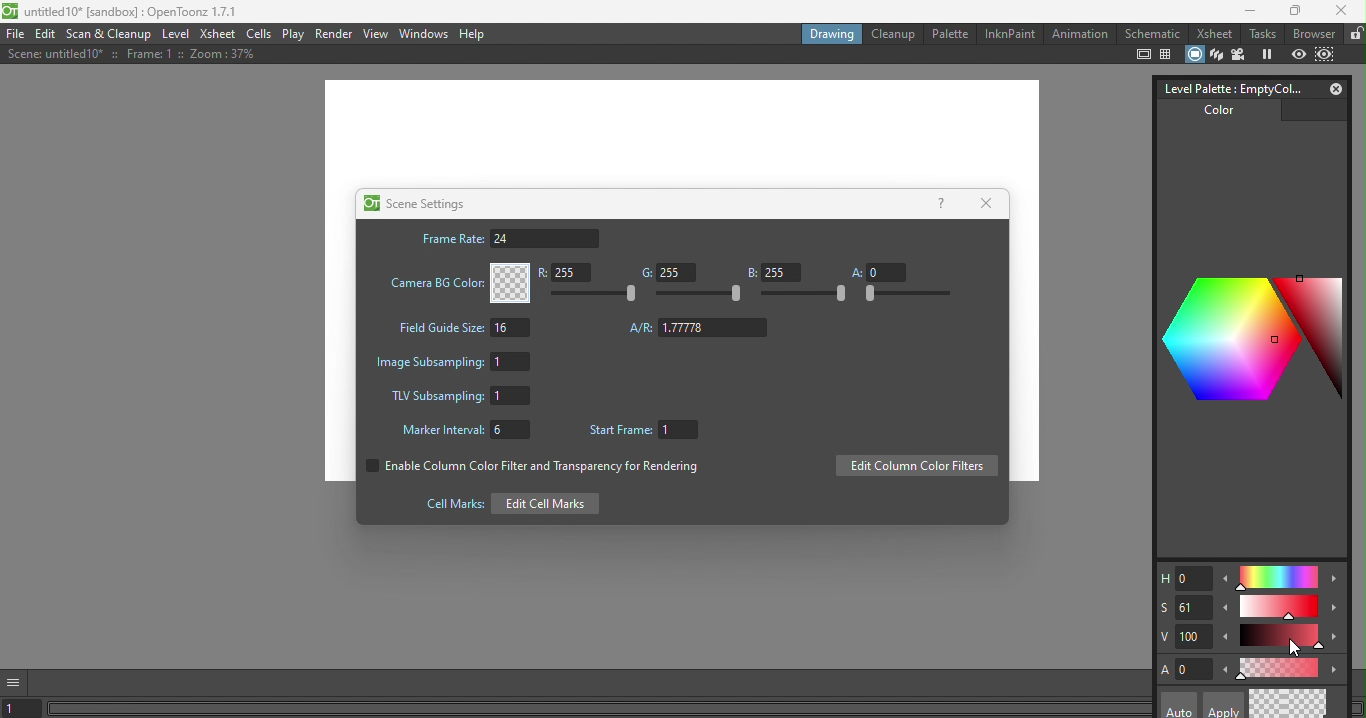 This screenshot has height=718, width=1366. I want to click on Maximize, so click(1292, 12).